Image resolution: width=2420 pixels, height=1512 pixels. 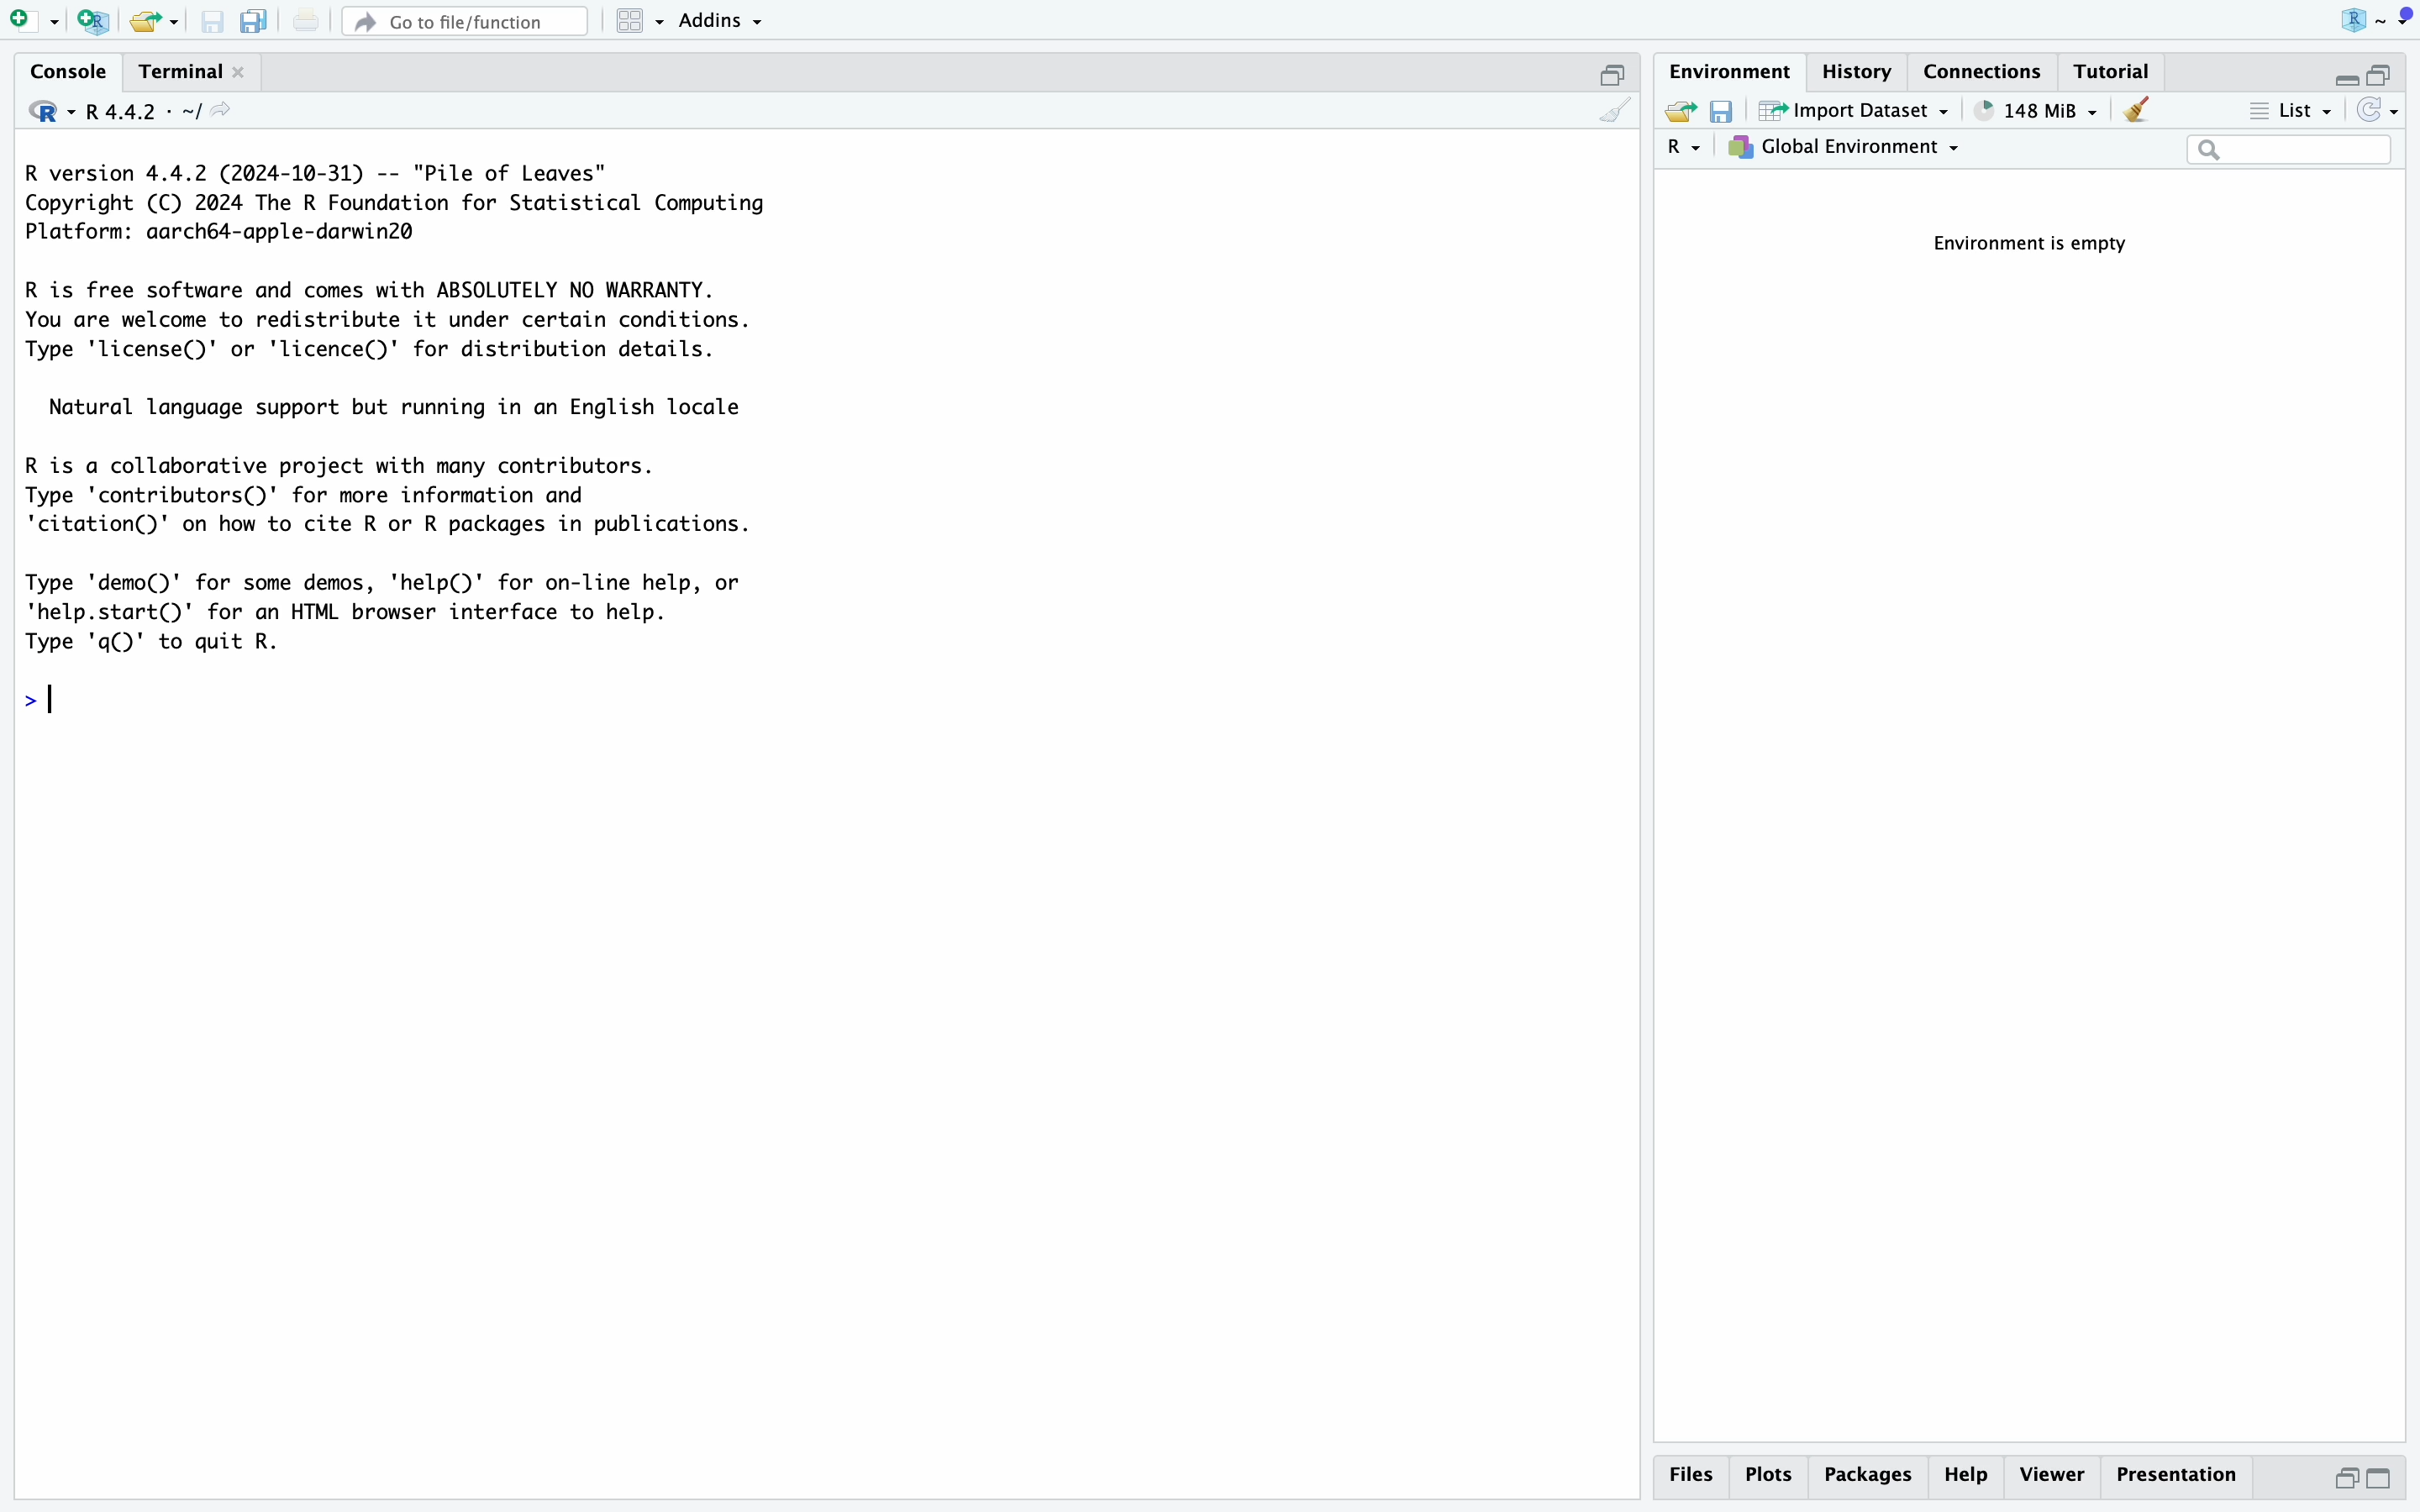 What do you see at coordinates (2289, 152) in the screenshot?
I see `search field` at bounding box center [2289, 152].